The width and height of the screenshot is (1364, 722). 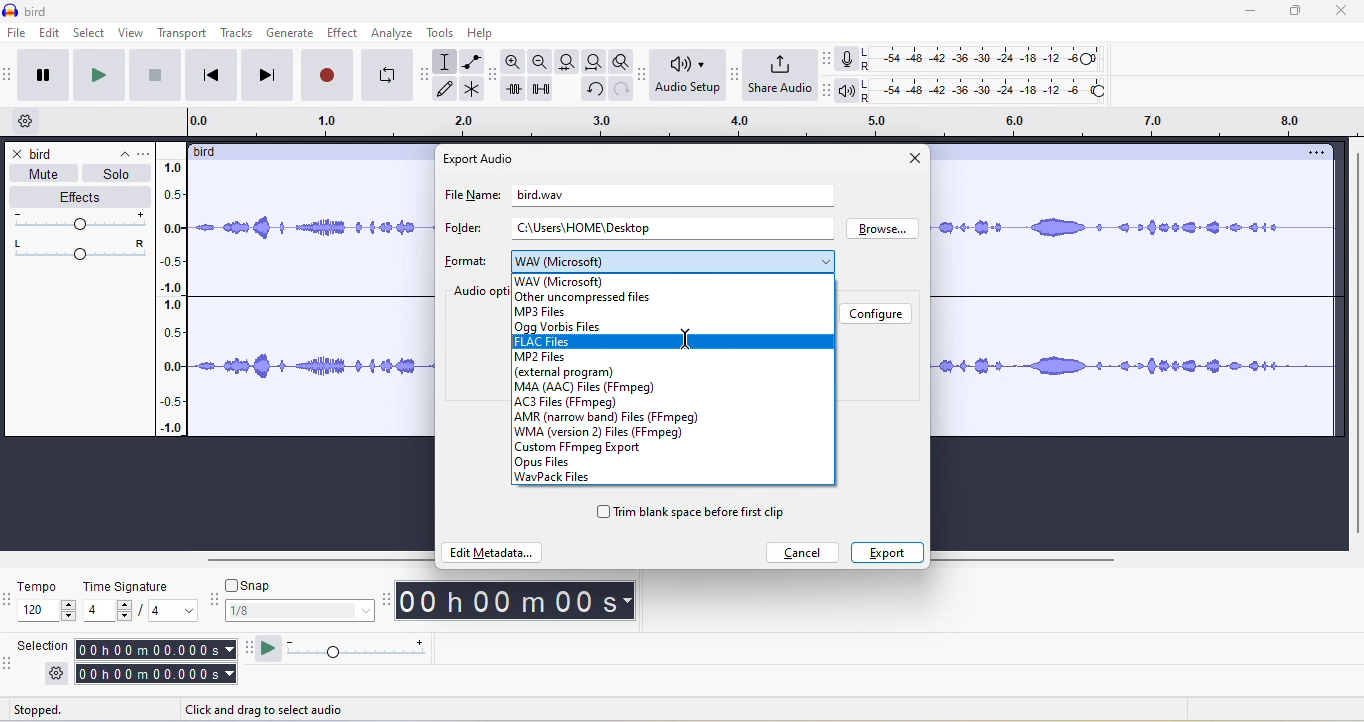 I want to click on zoom out, so click(x=541, y=62).